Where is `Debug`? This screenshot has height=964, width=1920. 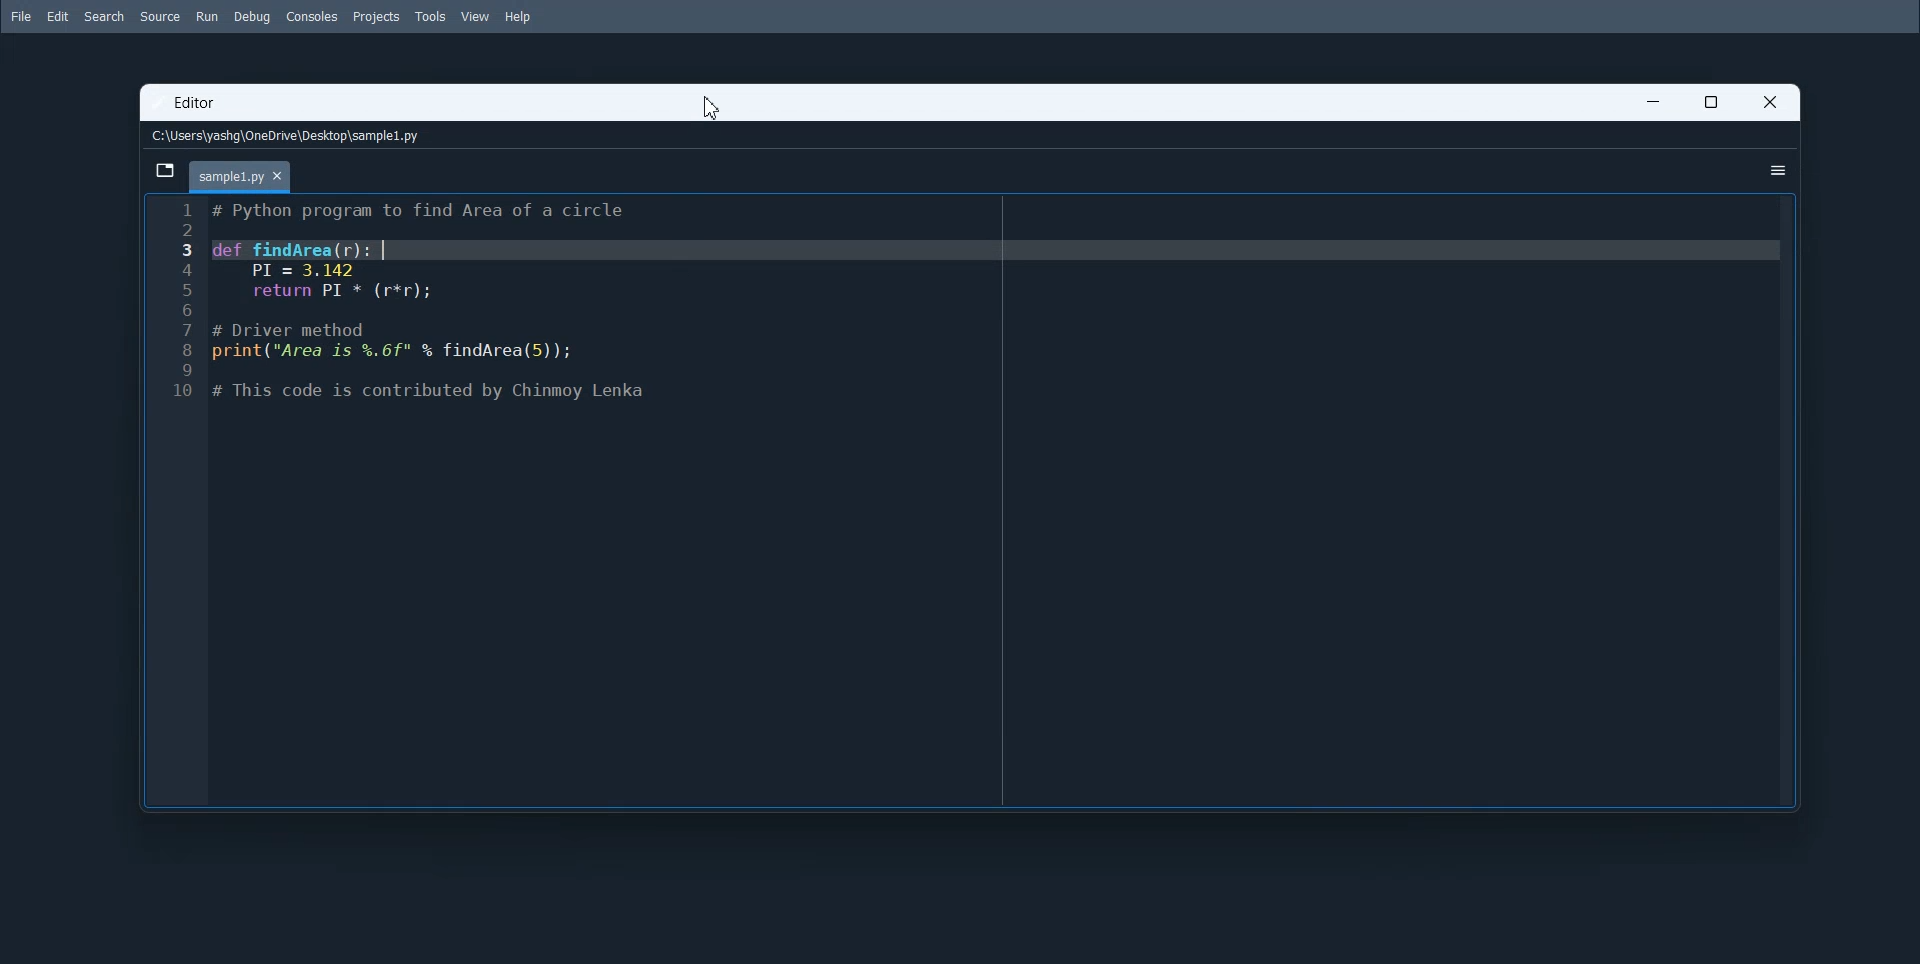
Debug is located at coordinates (252, 17).